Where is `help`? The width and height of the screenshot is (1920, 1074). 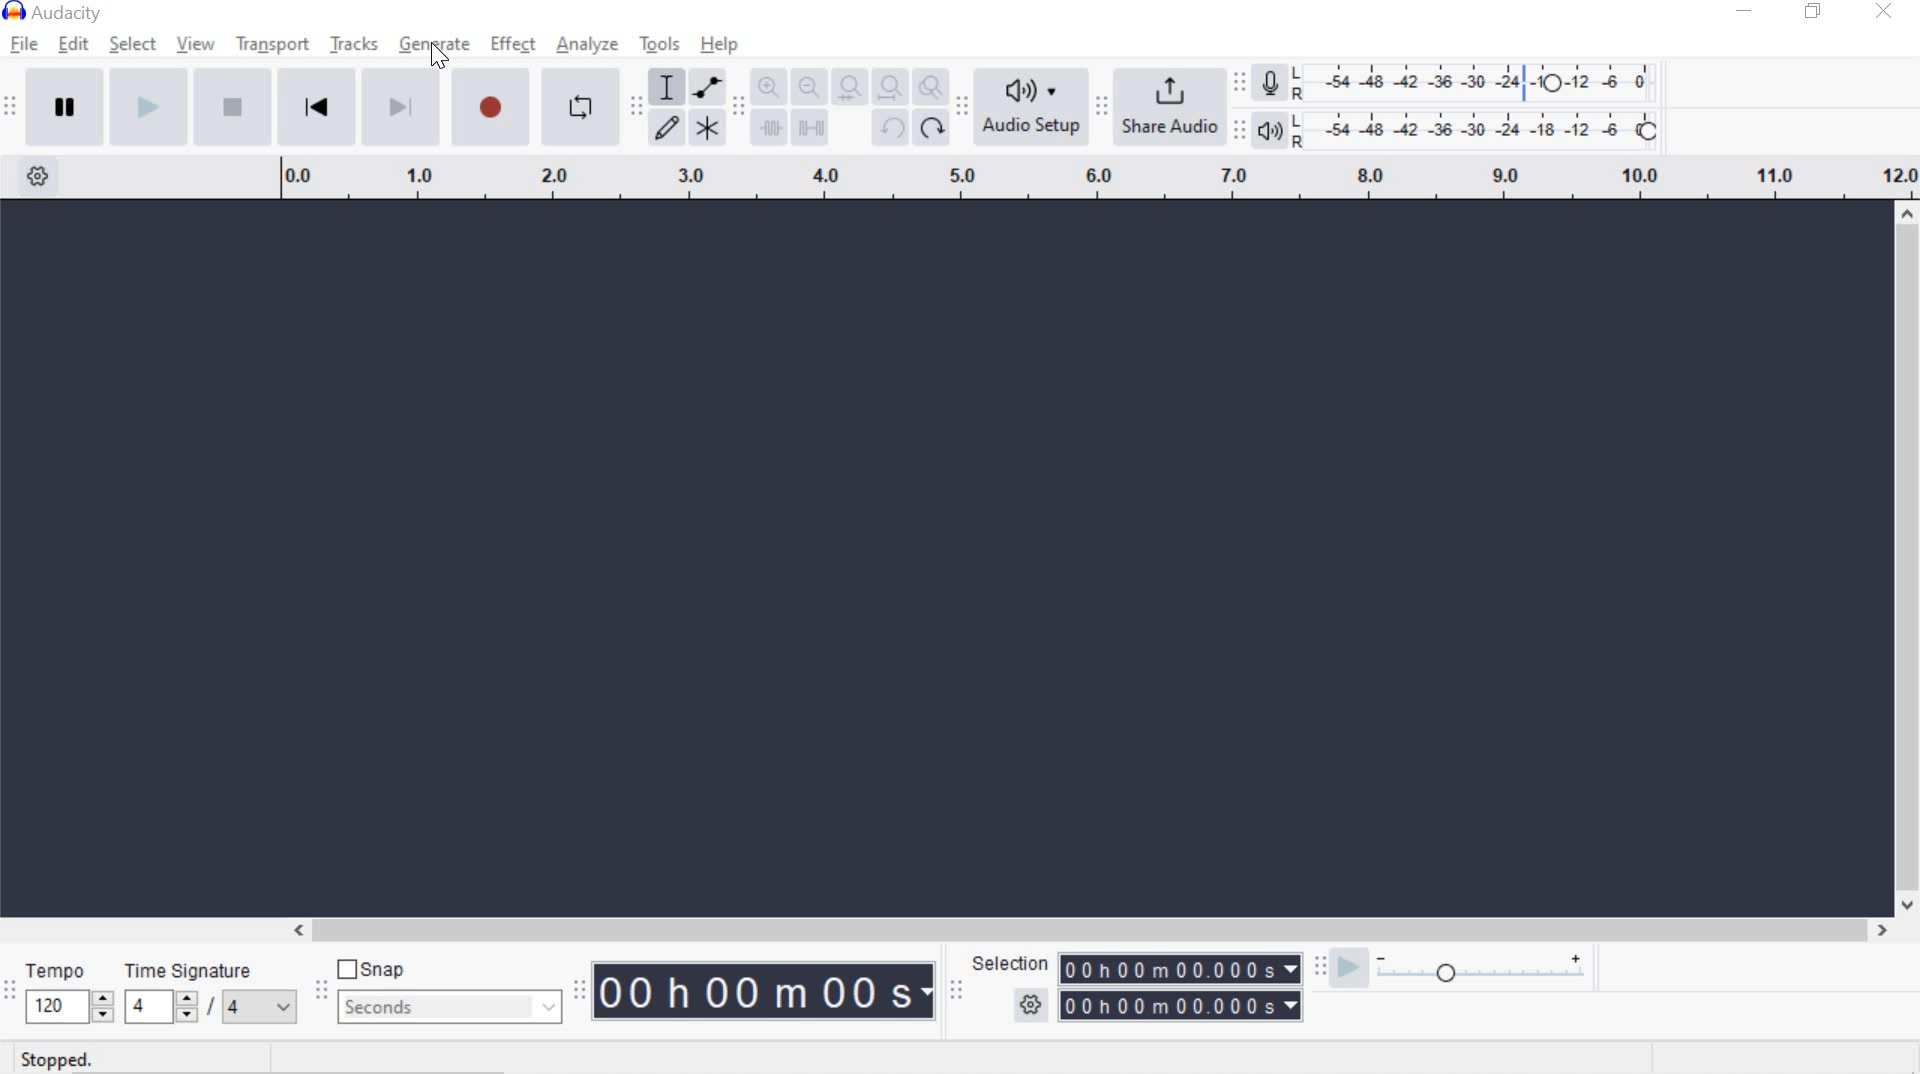 help is located at coordinates (720, 44).